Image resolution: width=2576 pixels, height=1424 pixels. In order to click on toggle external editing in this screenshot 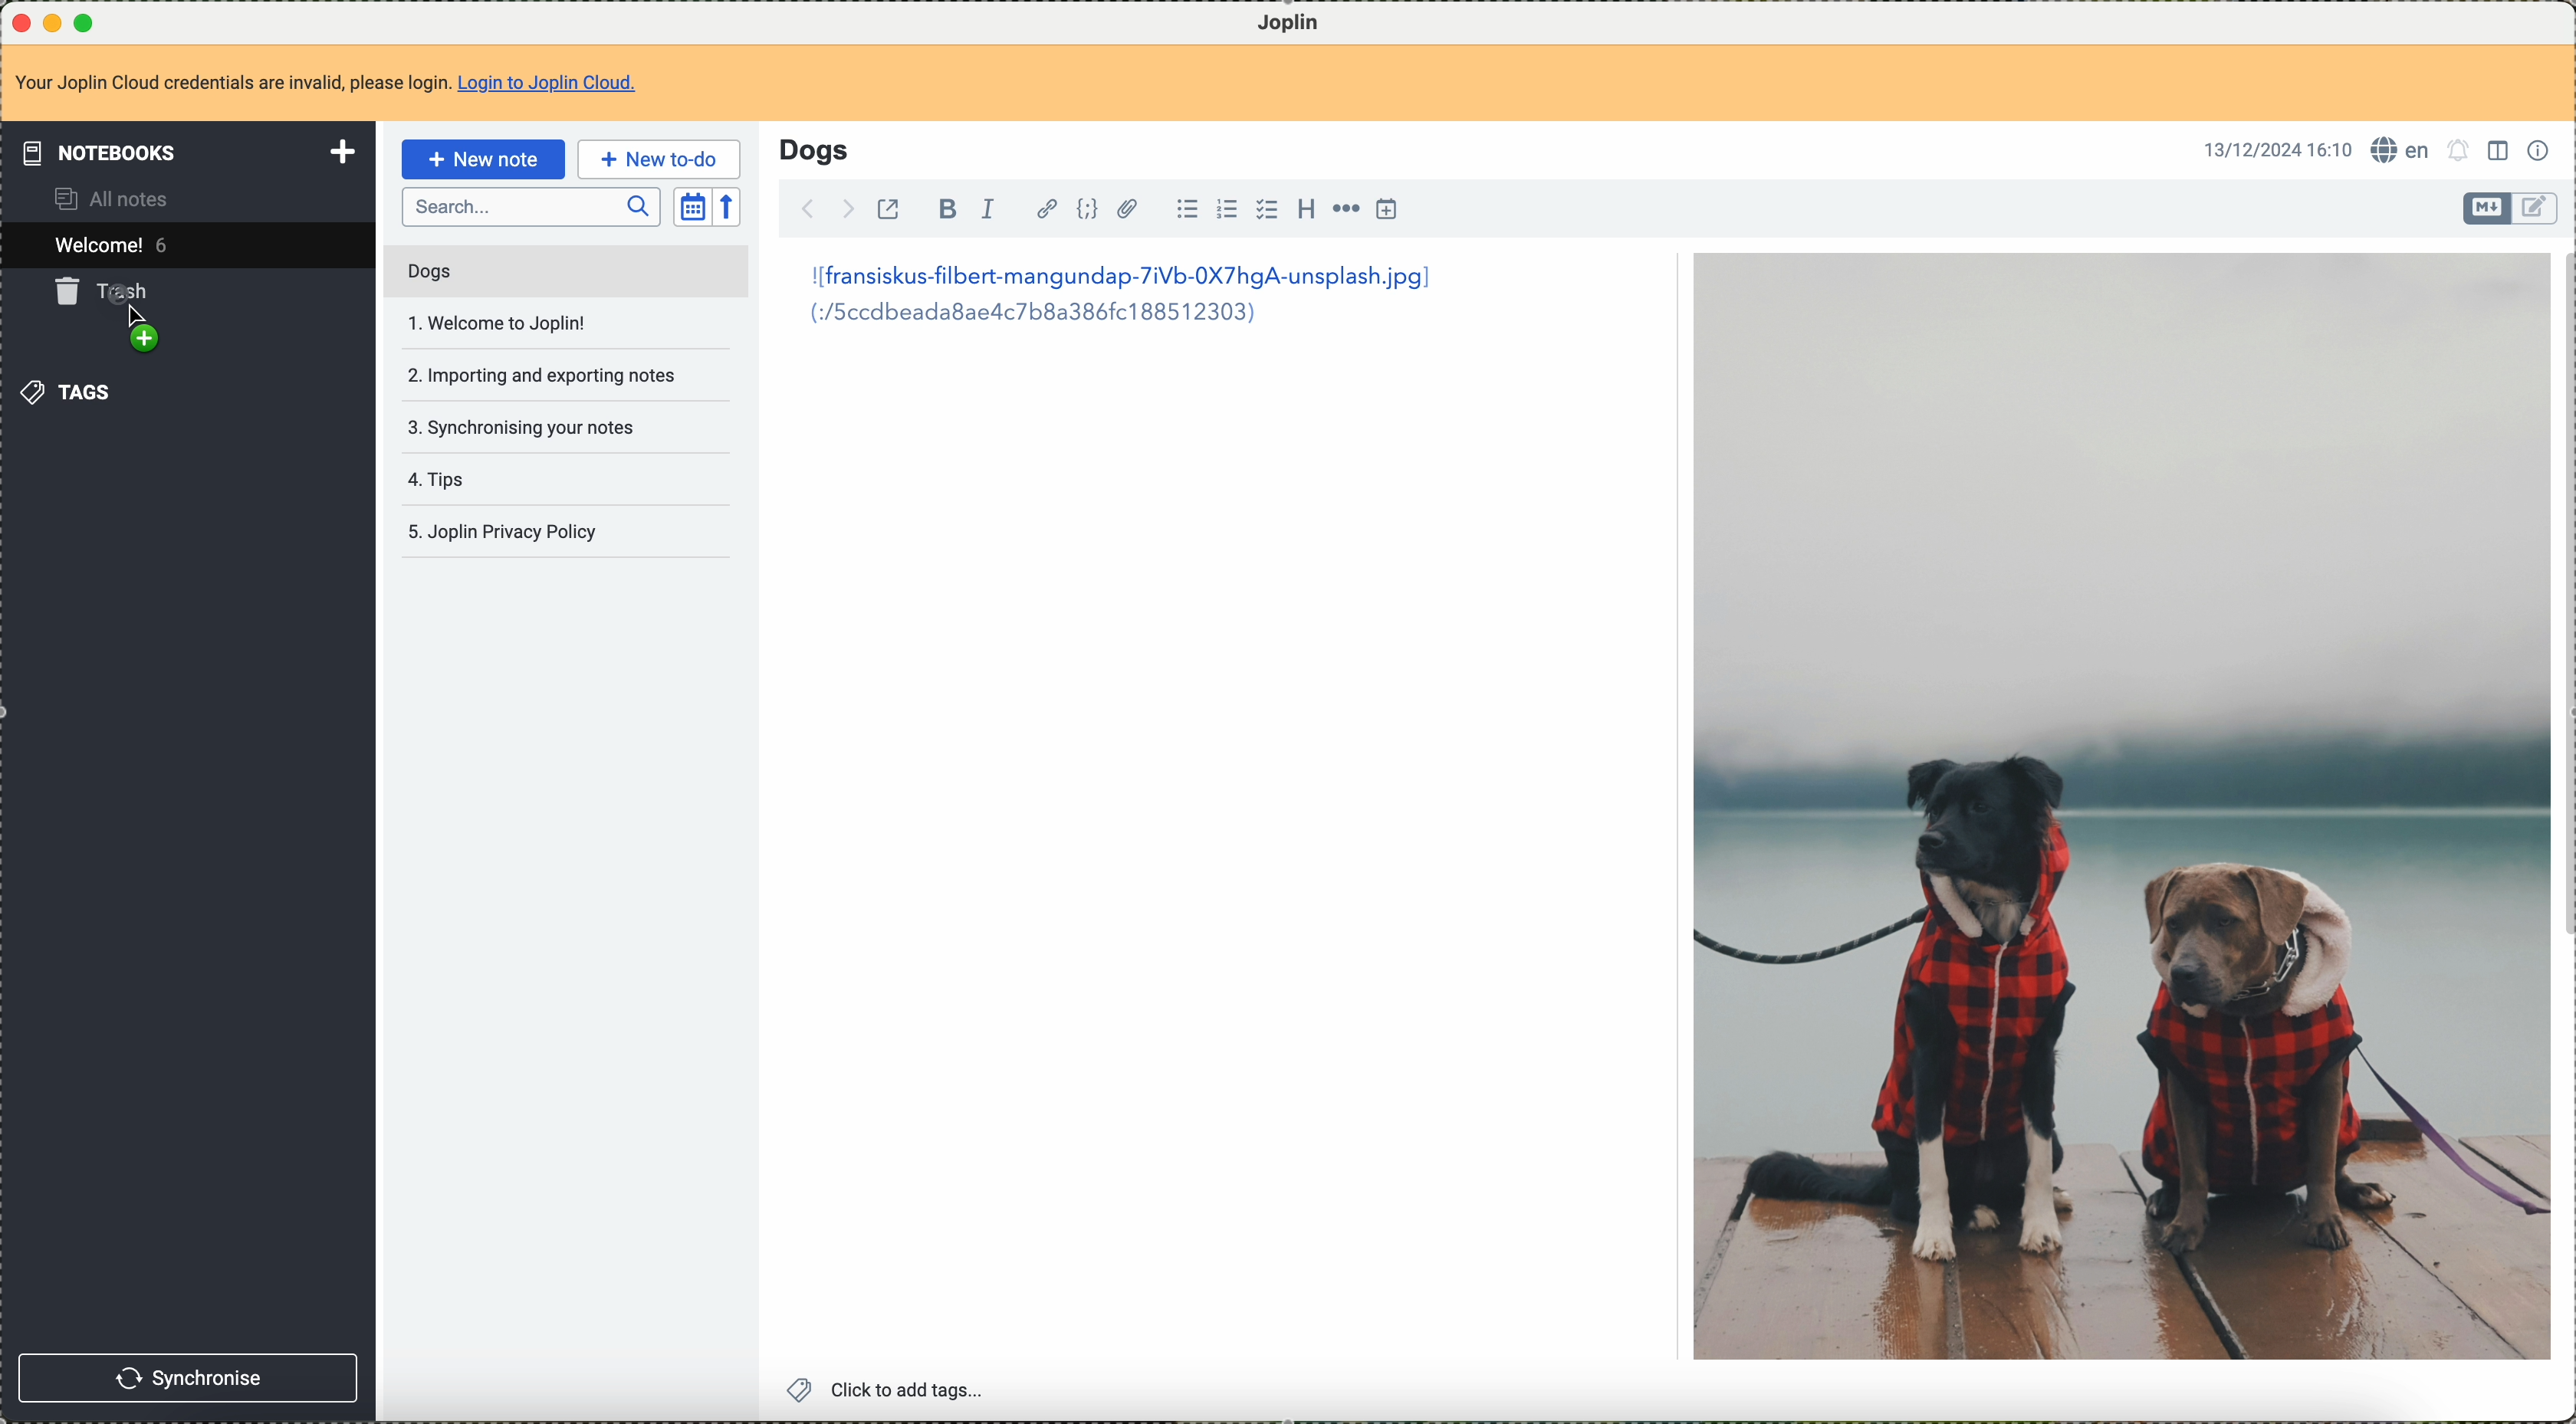, I will do `click(887, 211)`.